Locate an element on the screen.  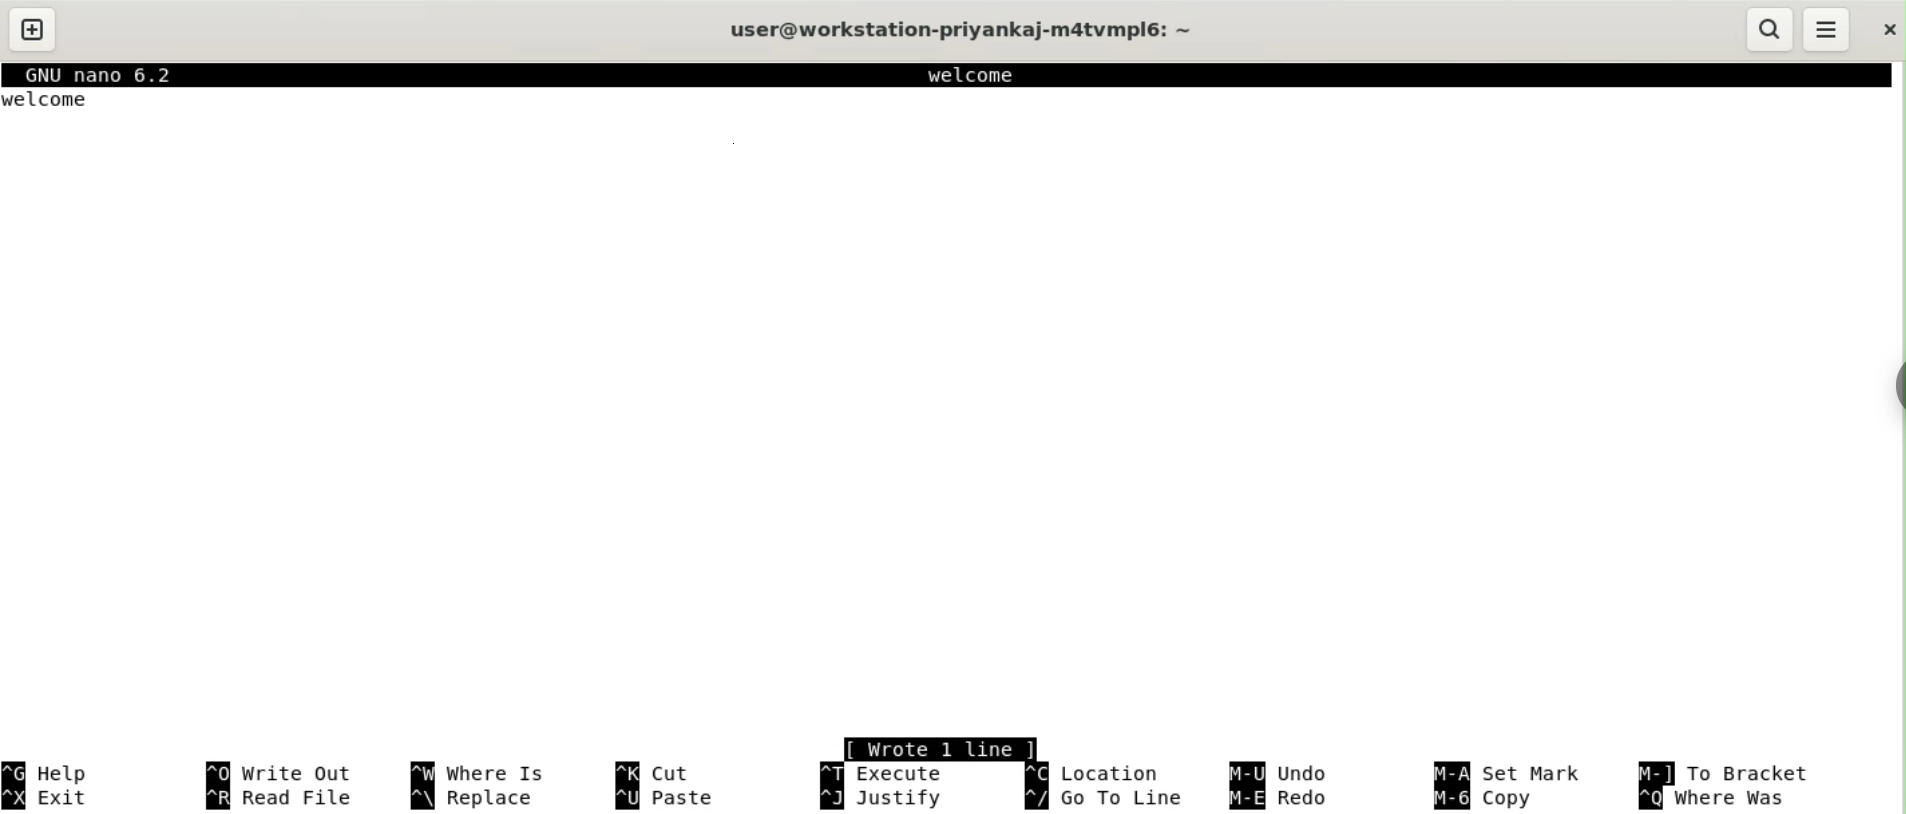
sidebar is located at coordinates (1892, 386).